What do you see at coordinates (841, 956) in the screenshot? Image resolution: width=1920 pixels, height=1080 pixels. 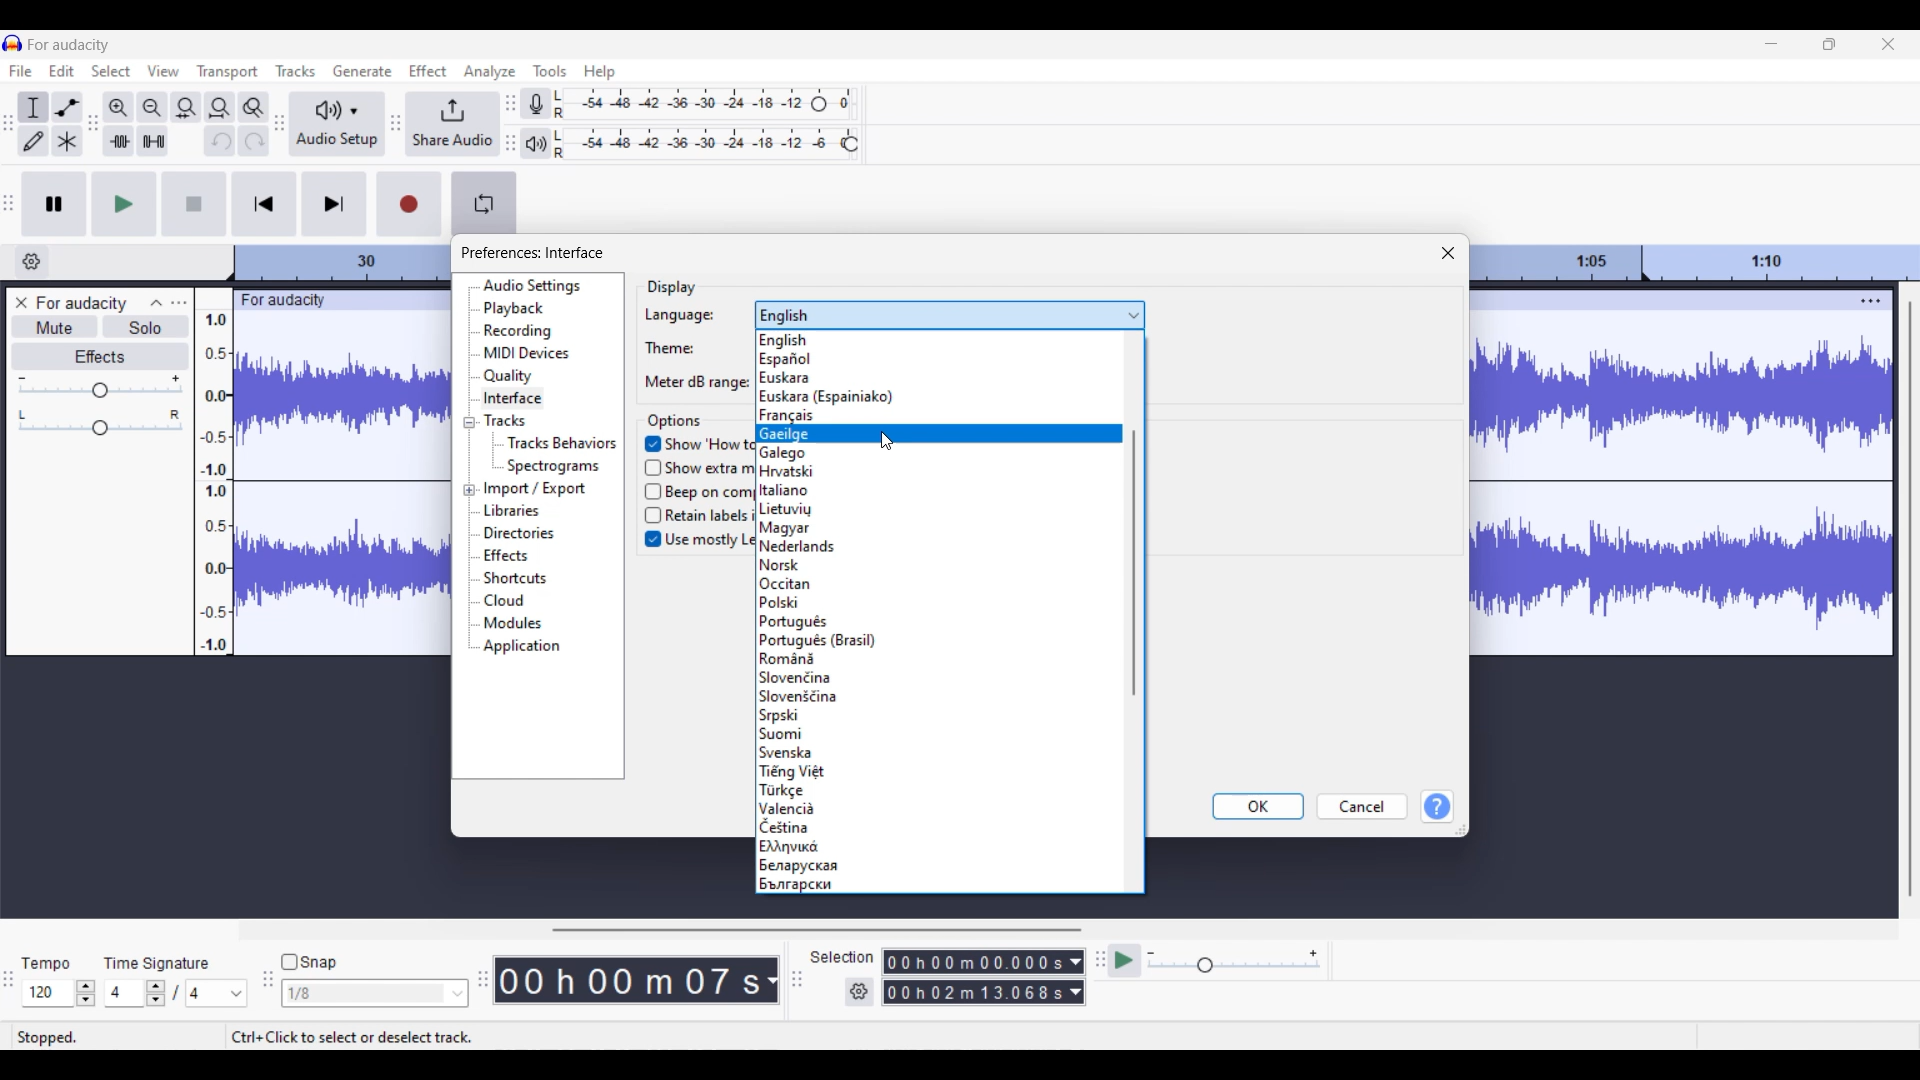 I see `selection` at bounding box center [841, 956].